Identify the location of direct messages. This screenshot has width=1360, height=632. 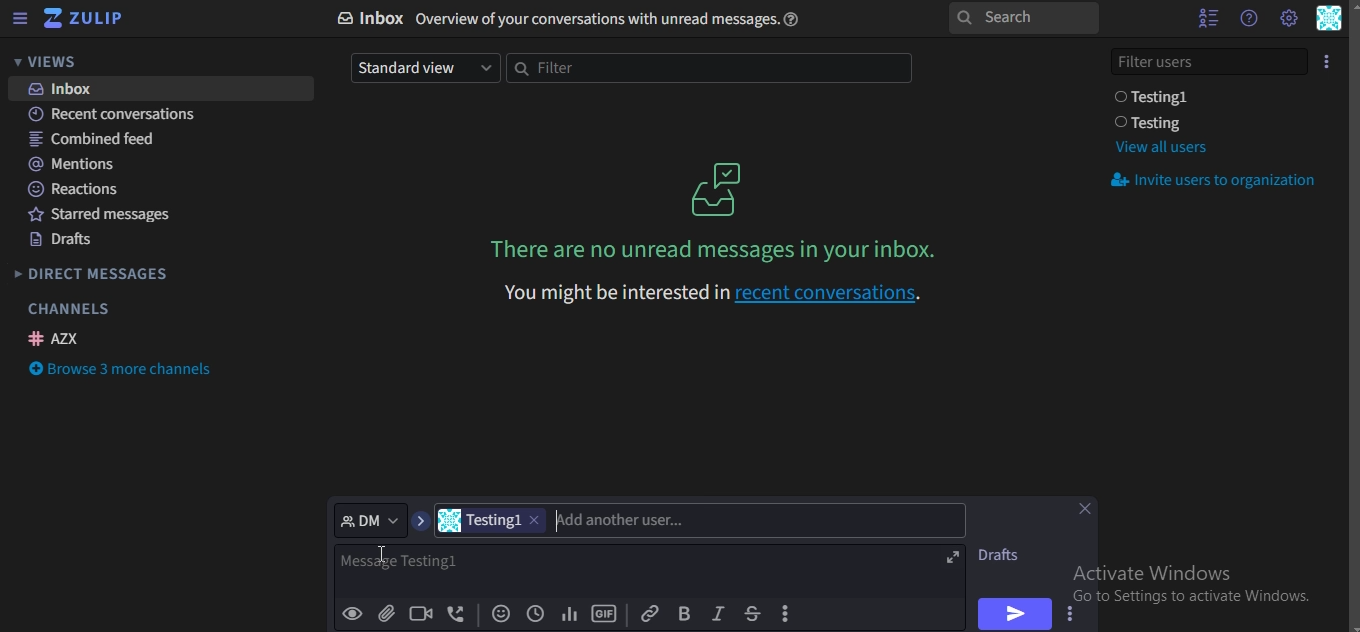
(94, 276).